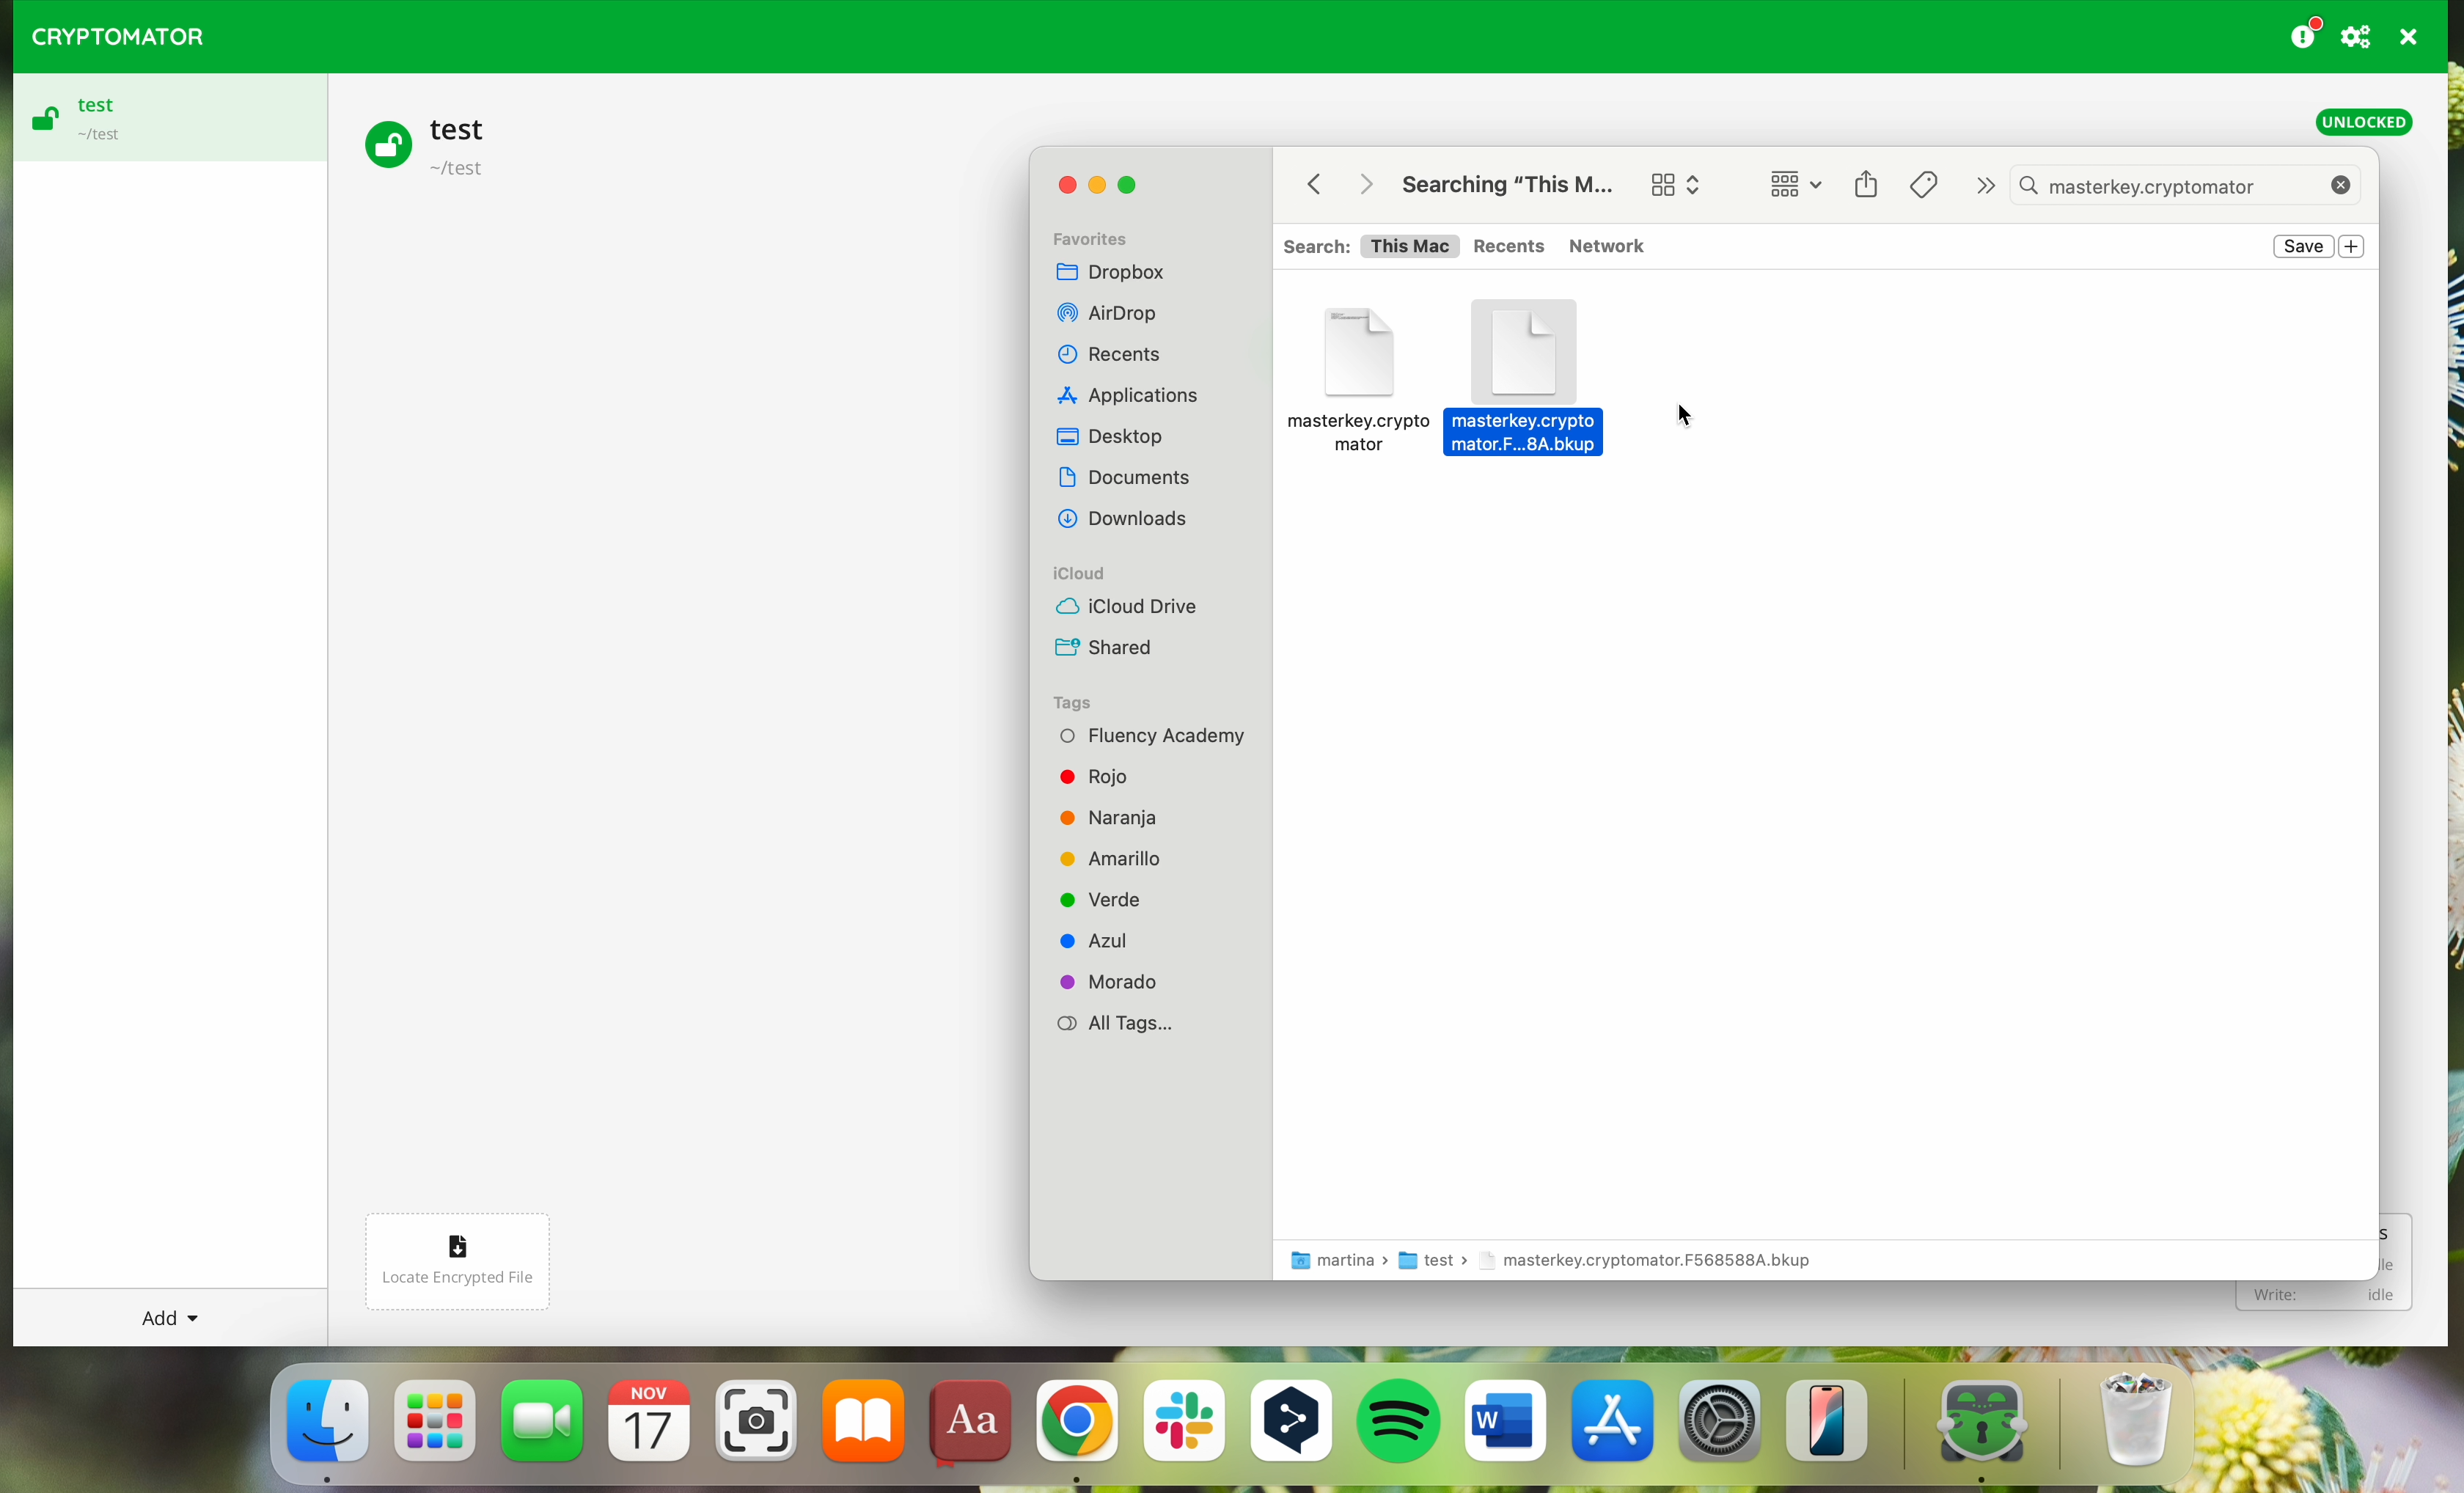 This screenshot has width=2464, height=1493. What do you see at coordinates (325, 1429) in the screenshot?
I see `Finder` at bounding box center [325, 1429].